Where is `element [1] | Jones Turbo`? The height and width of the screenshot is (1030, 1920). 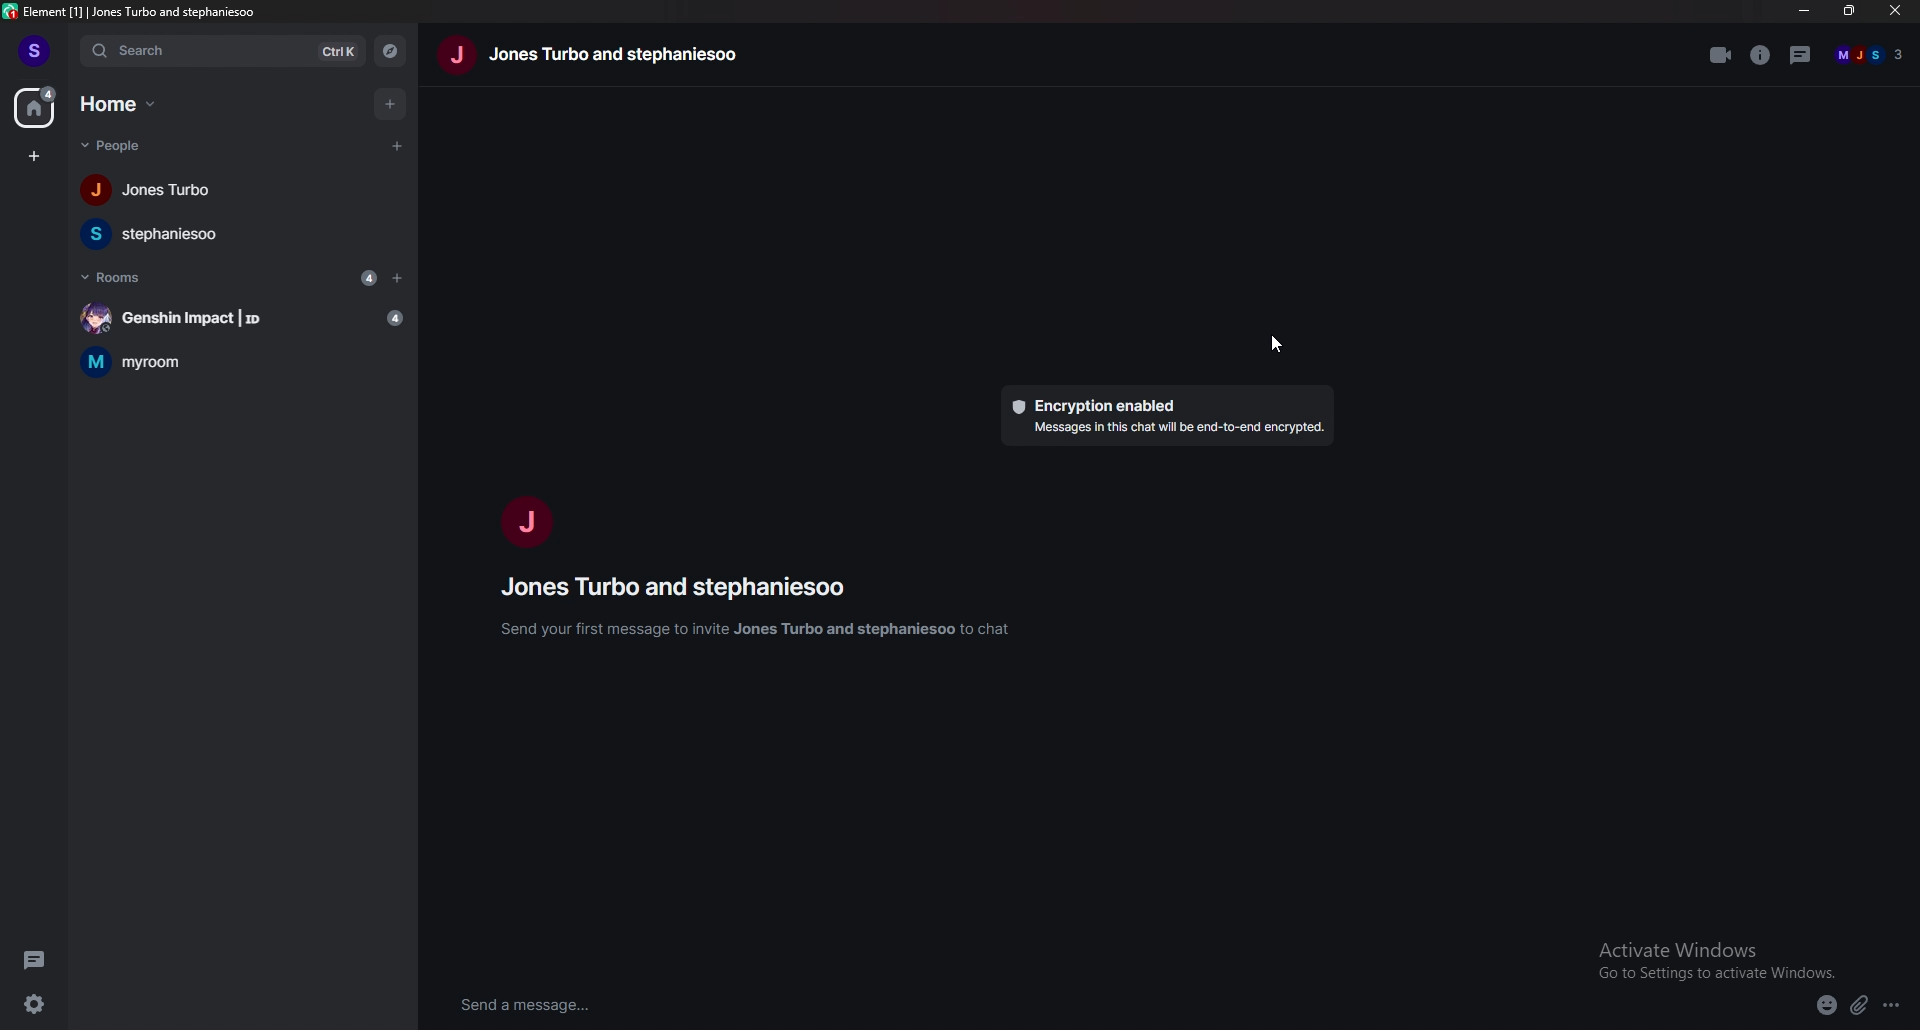 element [1] | Jones Turbo is located at coordinates (83, 11).